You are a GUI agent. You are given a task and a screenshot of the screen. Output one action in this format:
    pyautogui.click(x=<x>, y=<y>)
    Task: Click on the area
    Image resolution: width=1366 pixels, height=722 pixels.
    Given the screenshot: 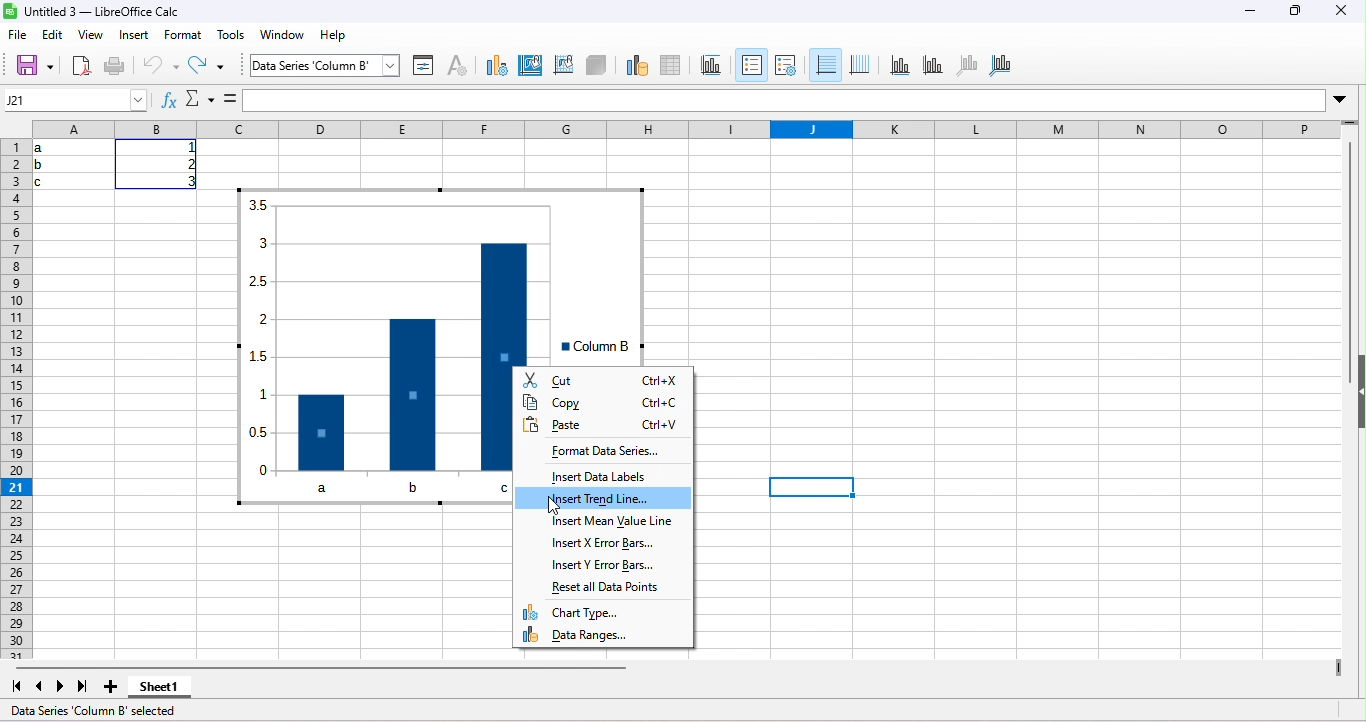 What is the action you would take?
    pyautogui.click(x=531, y=67)
    